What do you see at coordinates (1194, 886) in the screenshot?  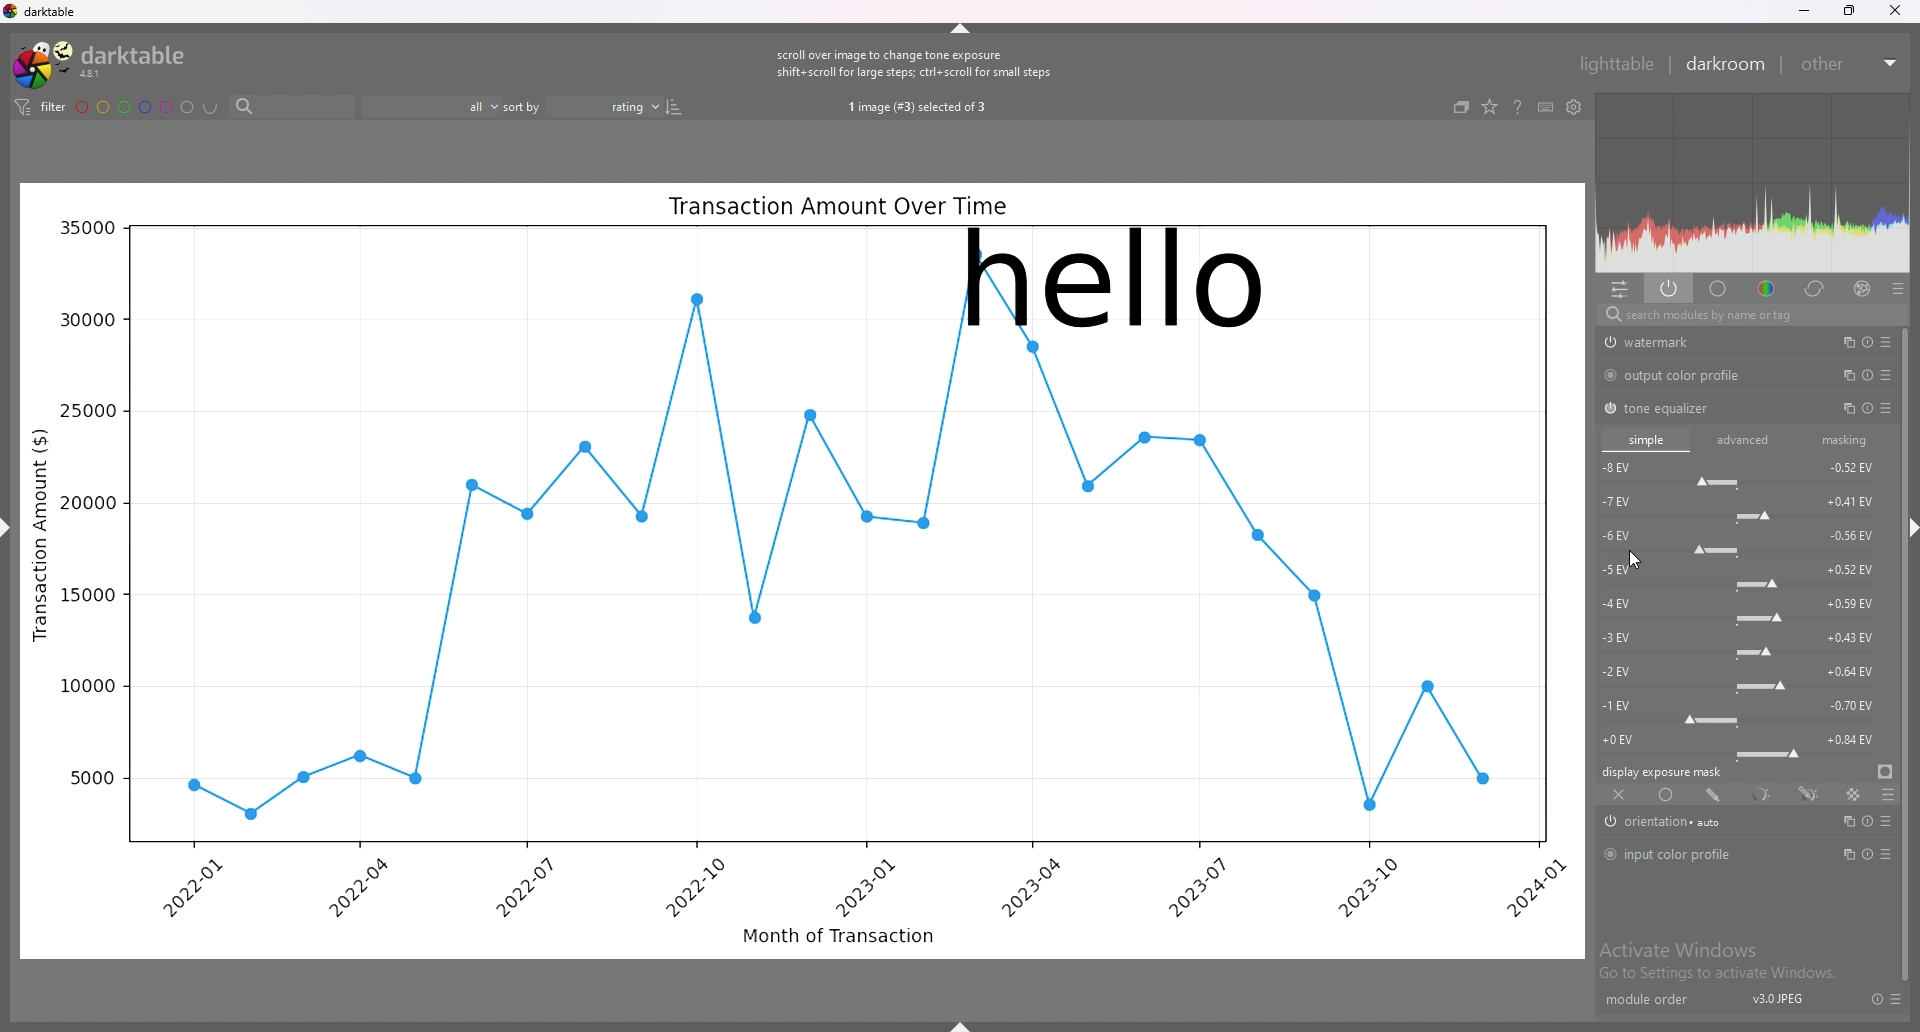 I see `2023-07` at bounding box center [1194, 886].